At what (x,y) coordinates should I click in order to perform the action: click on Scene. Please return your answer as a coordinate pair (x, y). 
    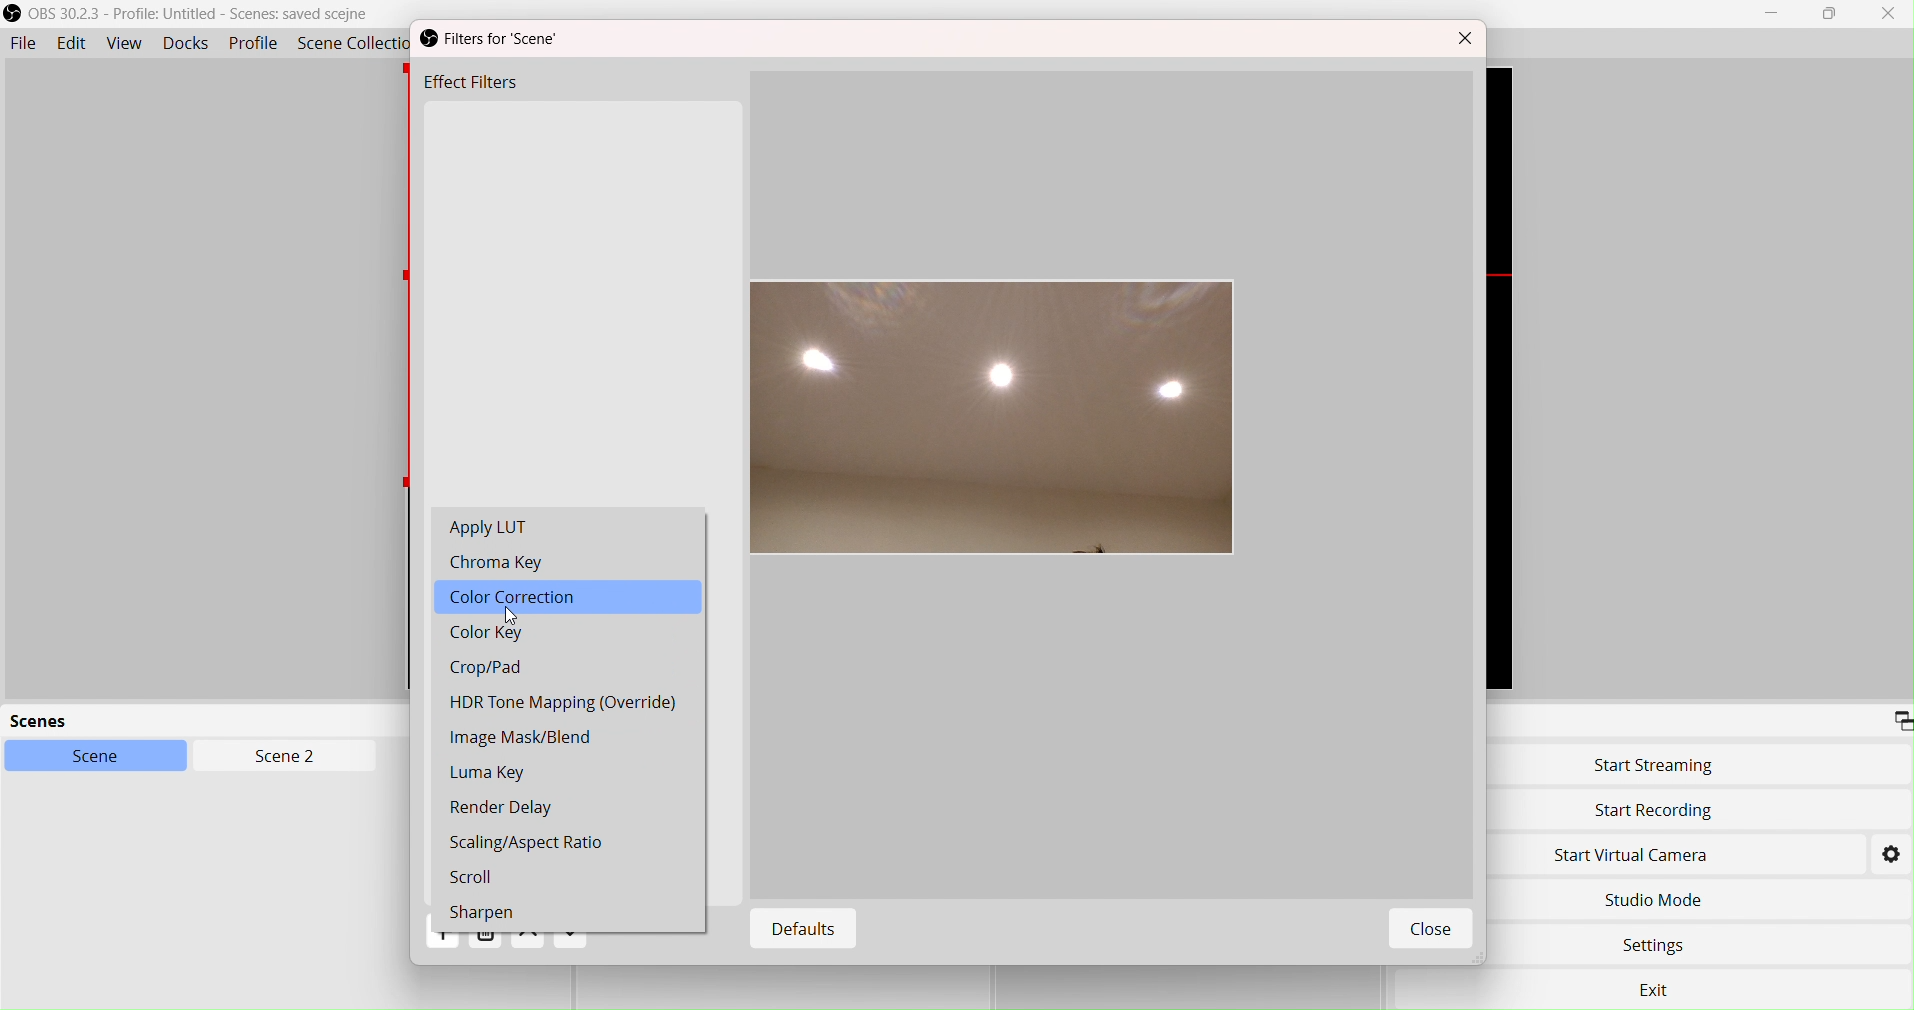
    Looking at the image, I should click on (107, 757).